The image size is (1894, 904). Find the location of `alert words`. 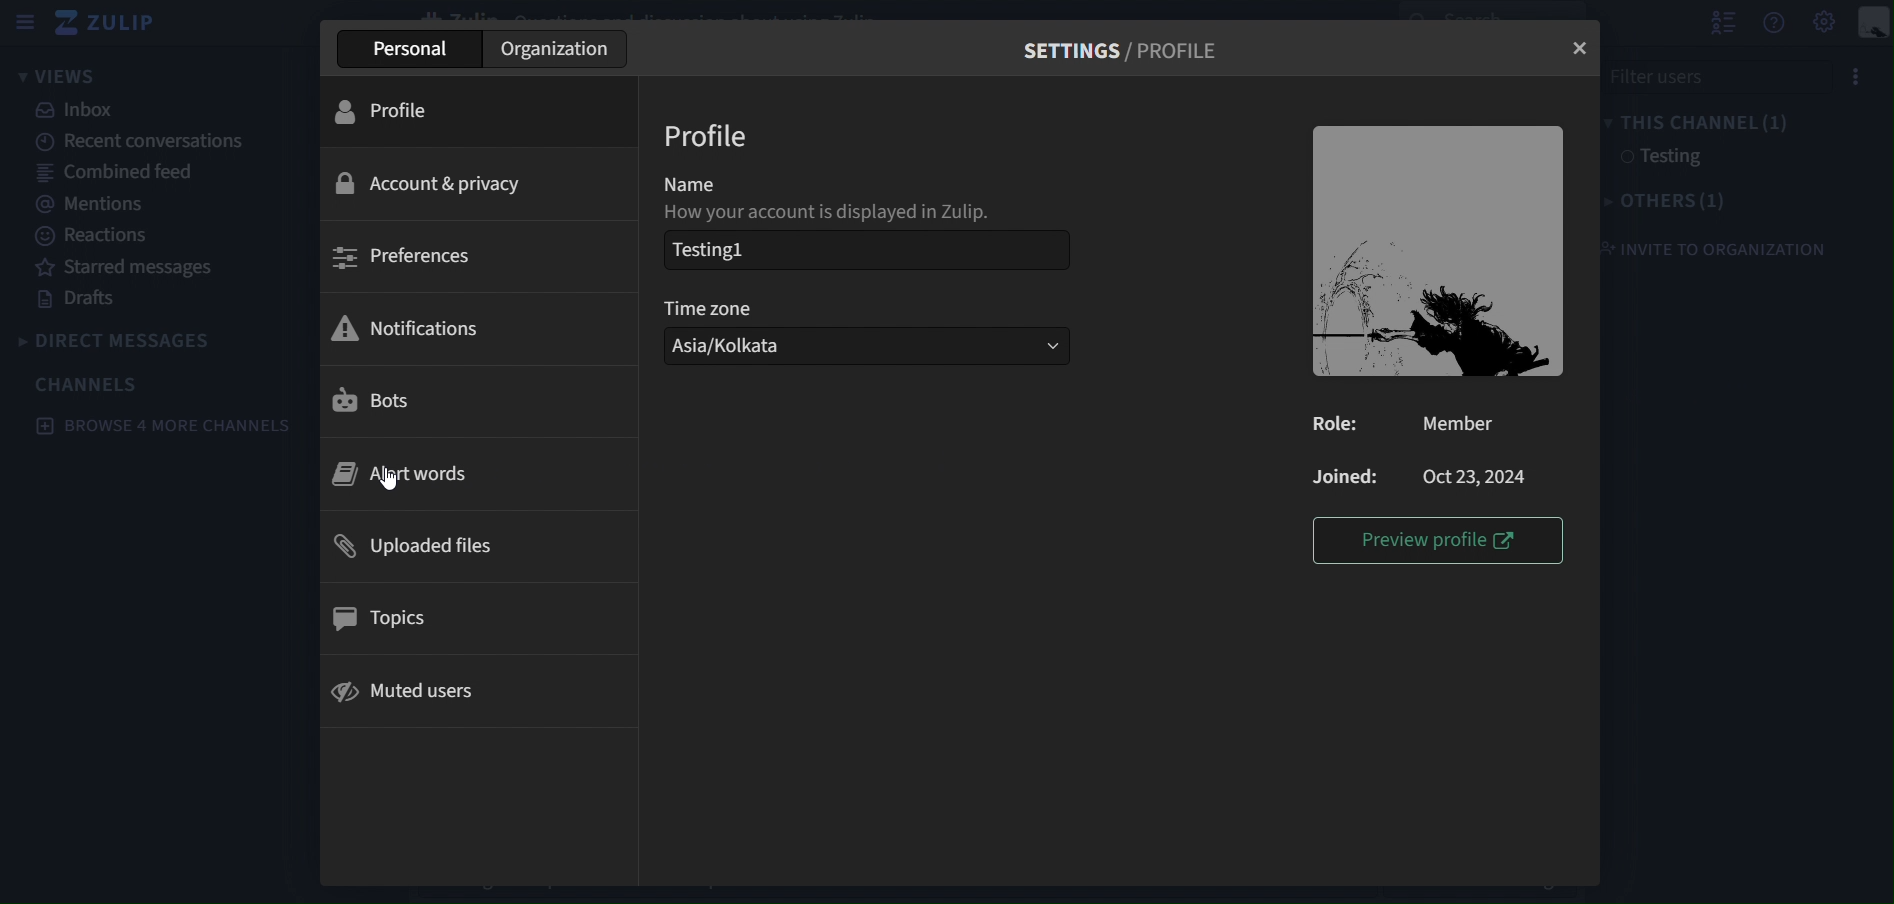

alert words is located at coordinates (425, 471).